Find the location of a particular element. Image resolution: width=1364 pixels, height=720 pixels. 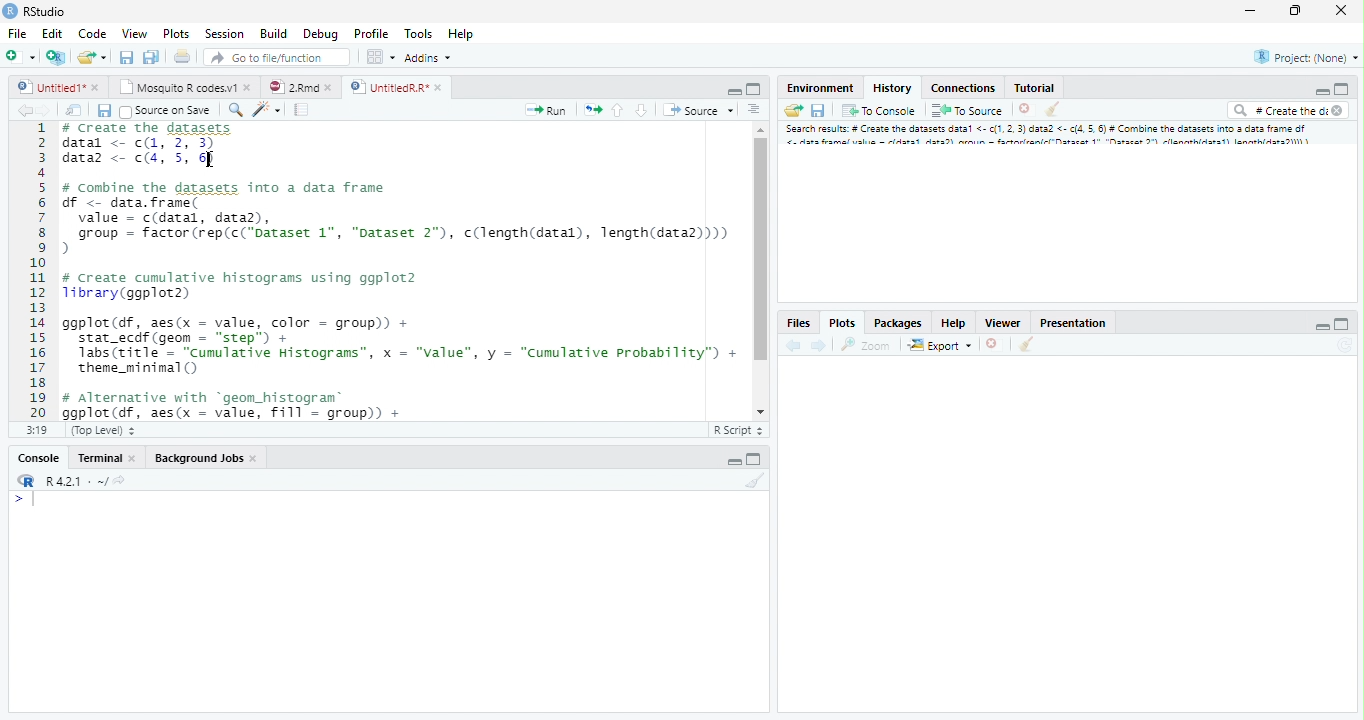

Numbers is located at coordinates (40, 269).